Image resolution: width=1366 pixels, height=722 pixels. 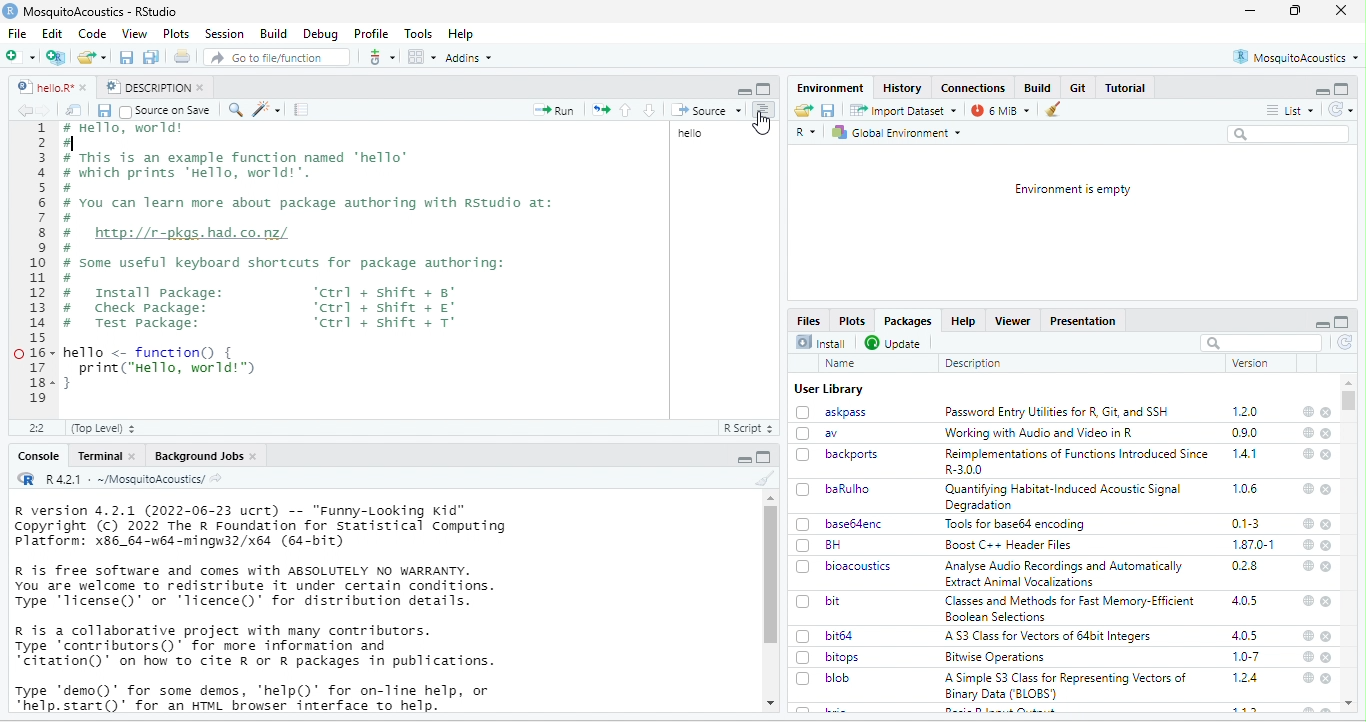 What do you see at coordinates (1246, 454) in the screenshot?
I see `1.4.1` at bounding box center [1246, 454].